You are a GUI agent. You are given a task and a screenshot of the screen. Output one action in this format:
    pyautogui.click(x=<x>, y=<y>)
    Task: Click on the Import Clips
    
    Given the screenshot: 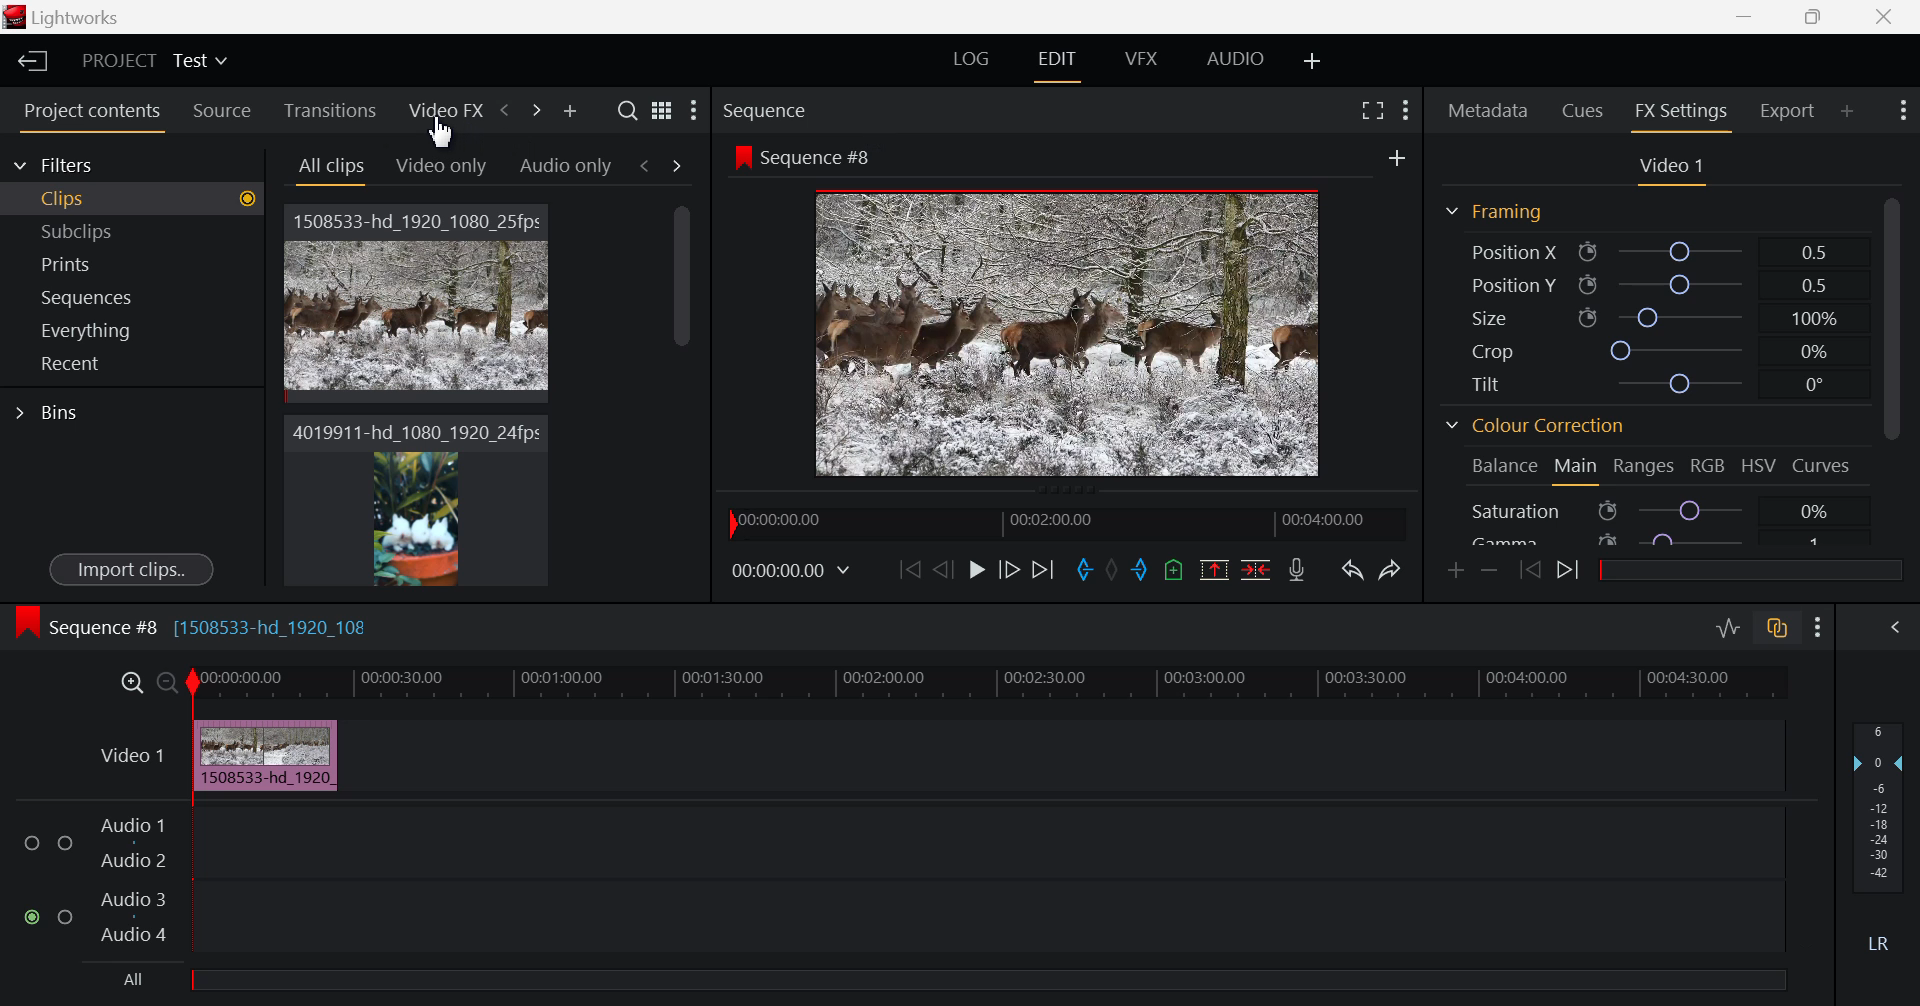 What is the action you would take?
    pyautogui.click(x=127, y=568)
    